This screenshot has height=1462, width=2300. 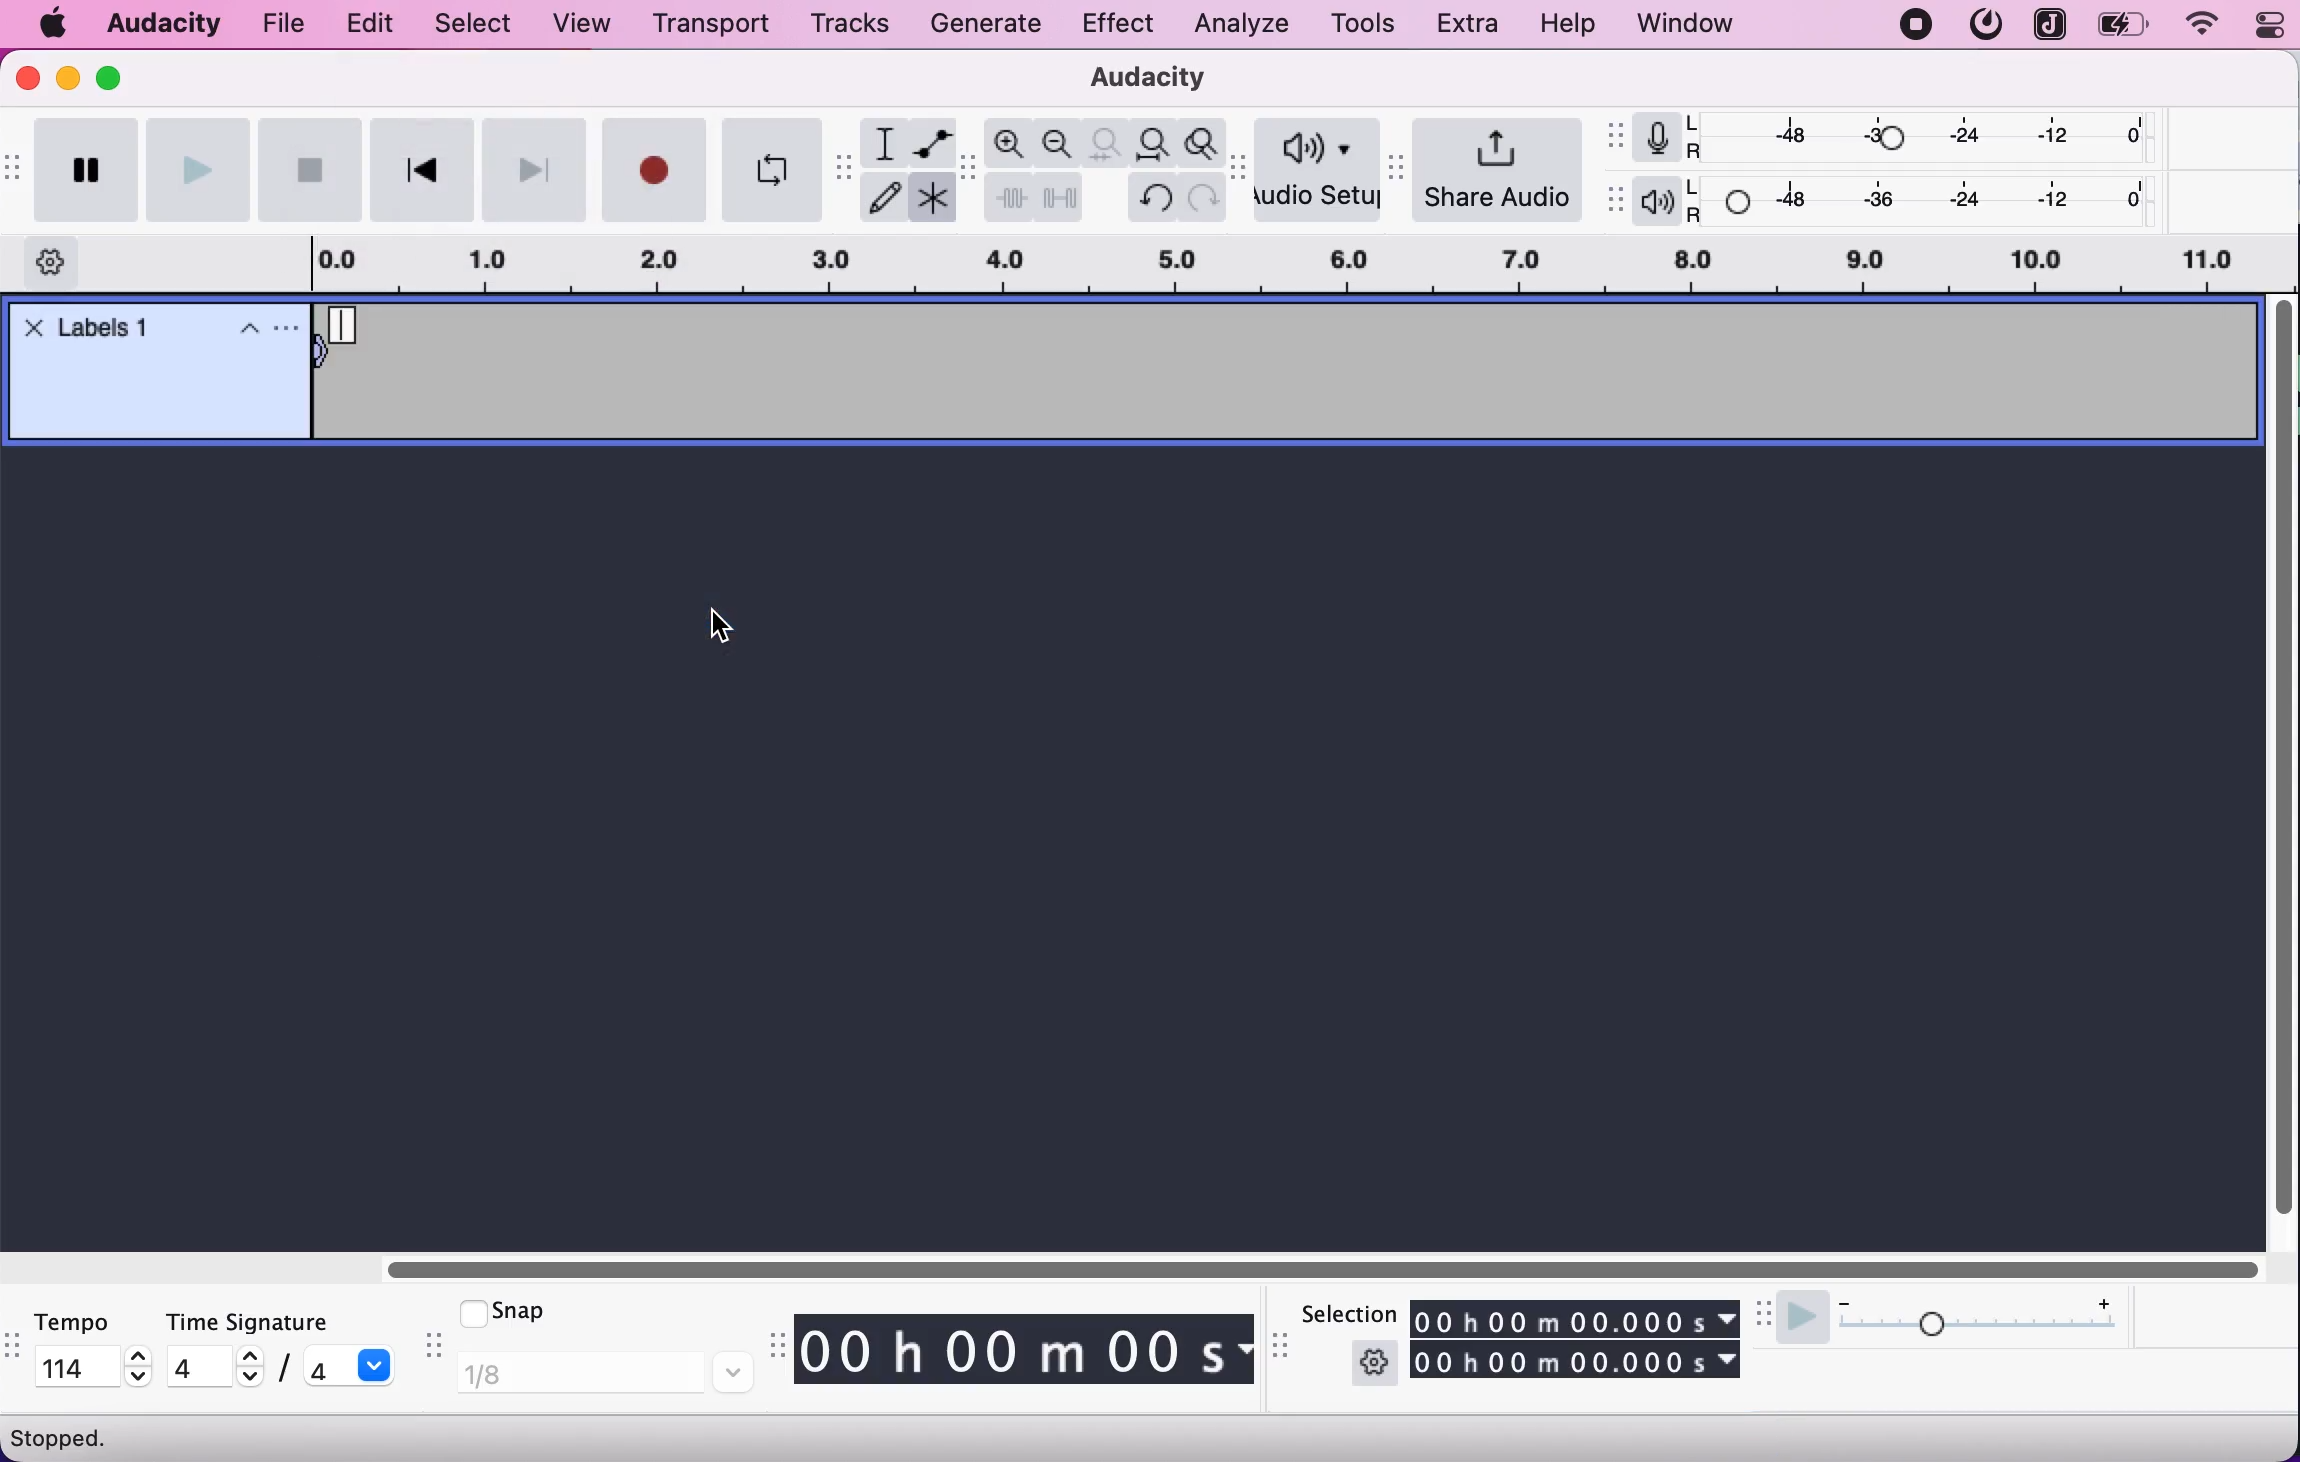 What do you see at coordinates (1505, 168) in the screenshot?
I see `share audio` at bounding box center [1505, 168].